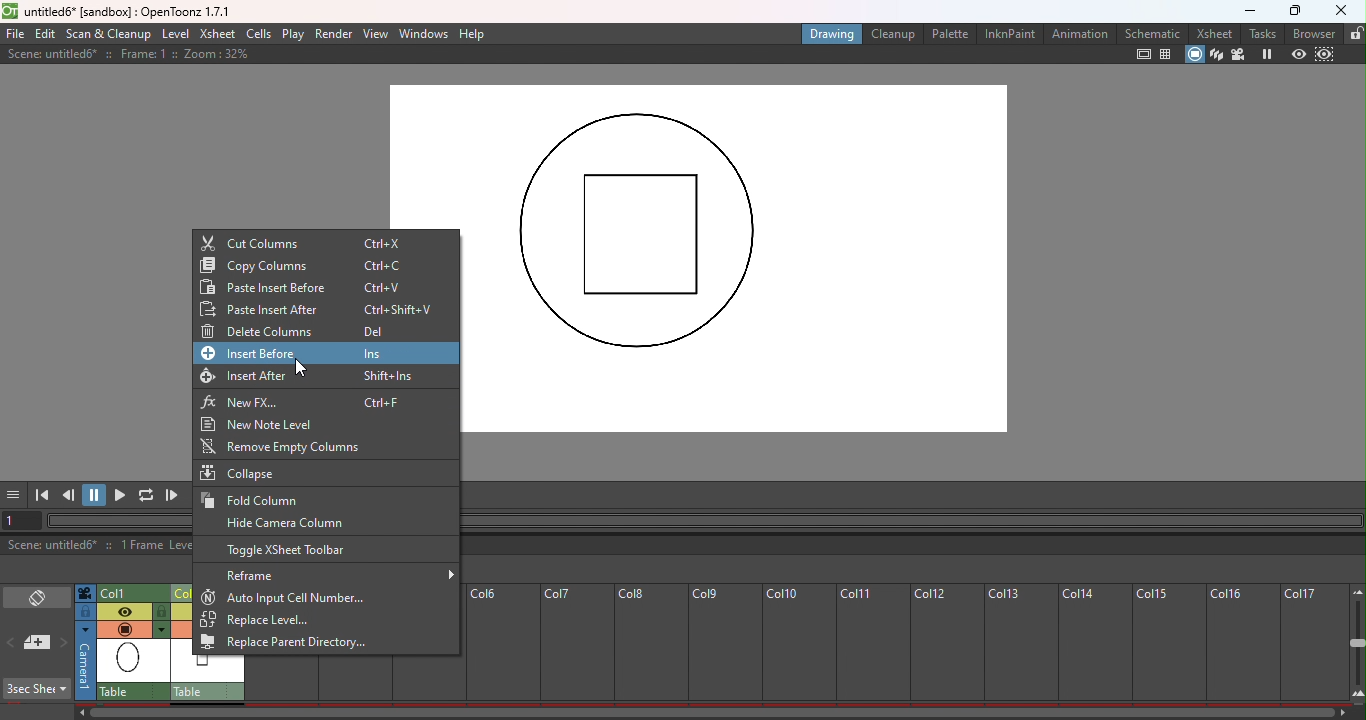  I want to click on Additional column settings, so click(164, 630).